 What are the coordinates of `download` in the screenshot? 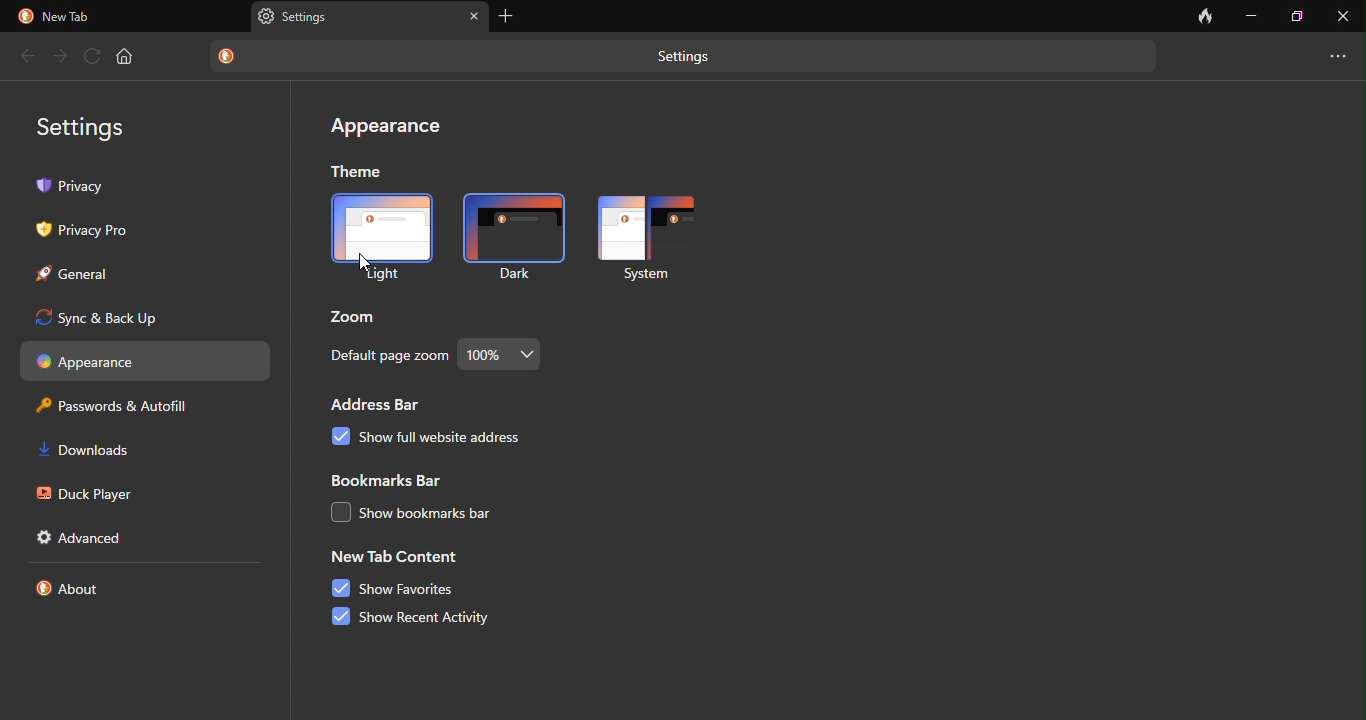 It's located at (96, 452).